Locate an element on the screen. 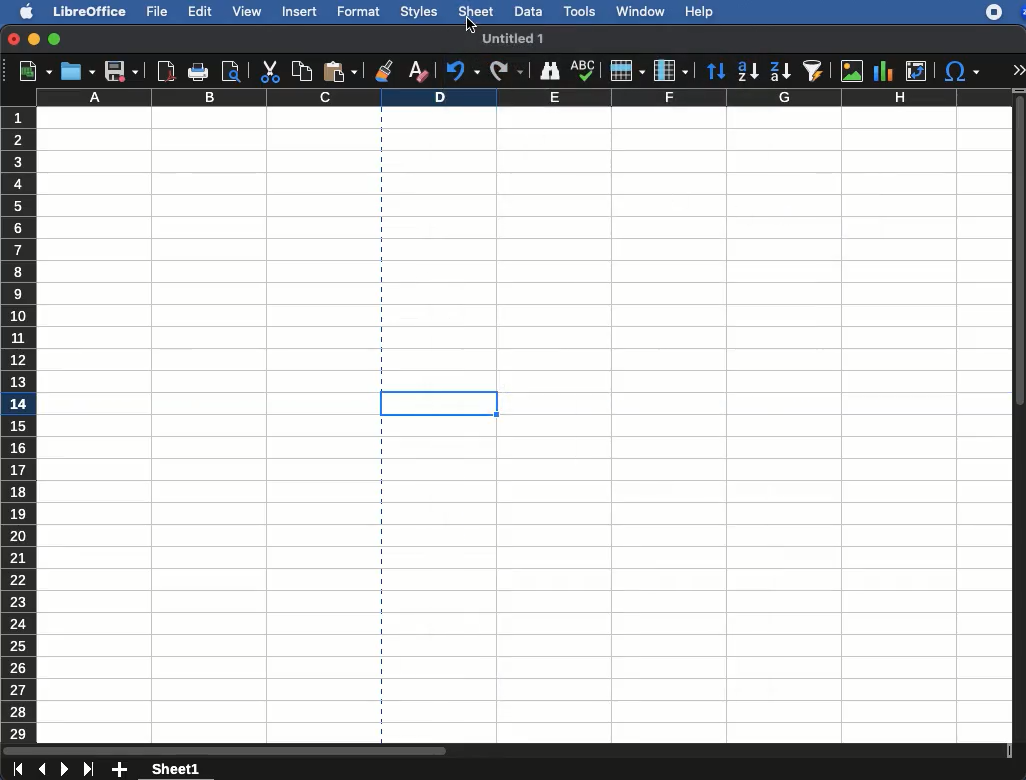  pivot table is located at coordinates (919, 69).